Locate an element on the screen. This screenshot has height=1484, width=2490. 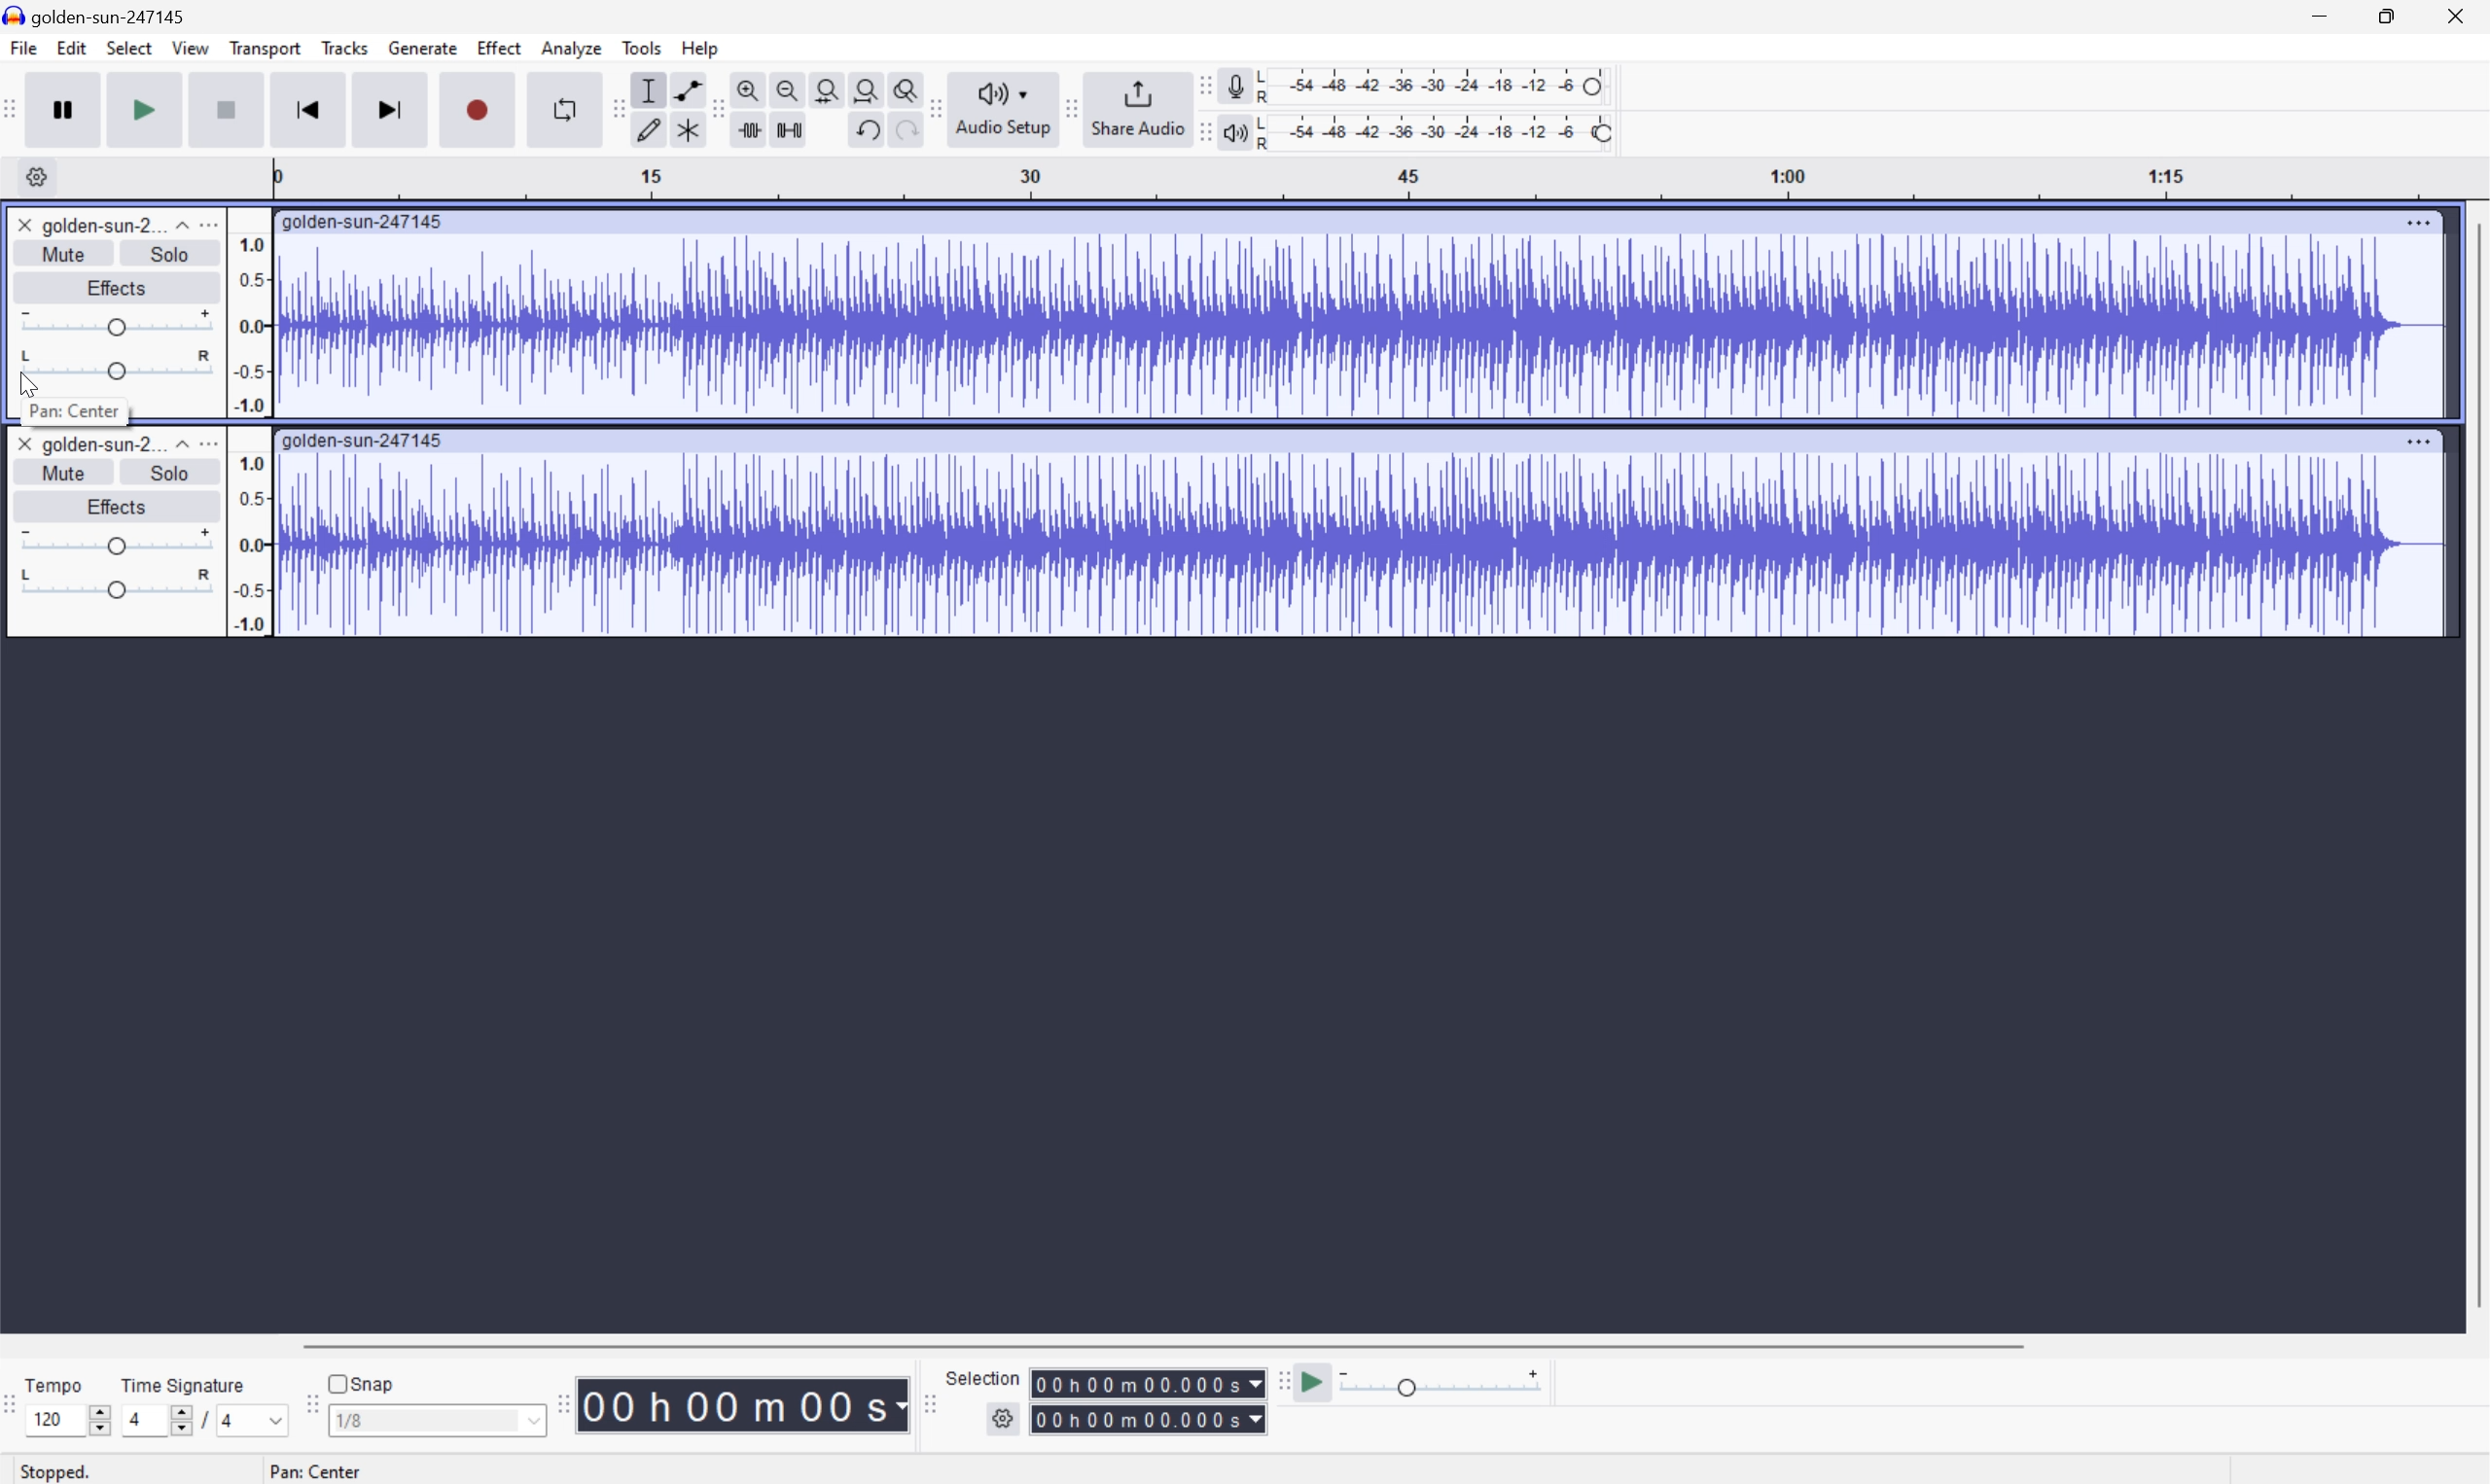
Close is located at coordinates (2465, 14).